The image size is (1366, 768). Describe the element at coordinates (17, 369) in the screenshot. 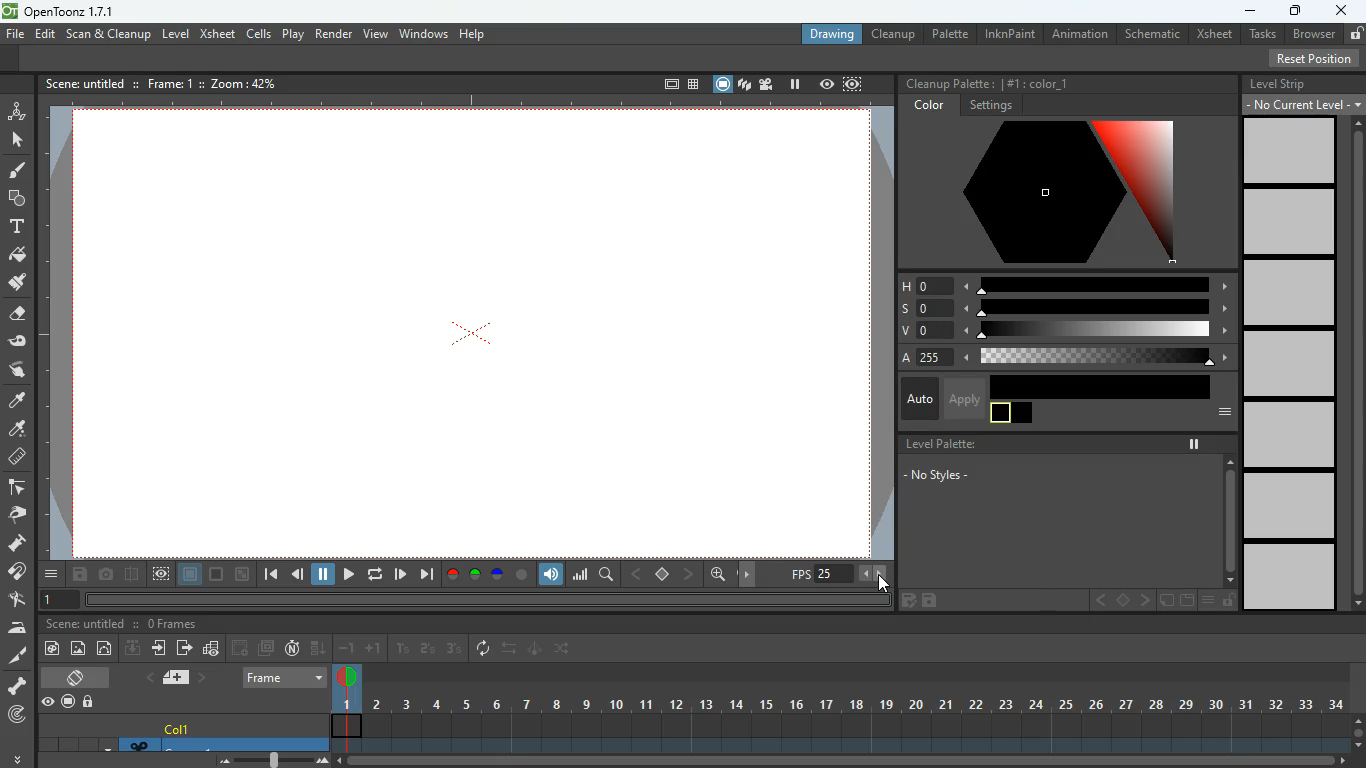

I see `swipe` at that location.